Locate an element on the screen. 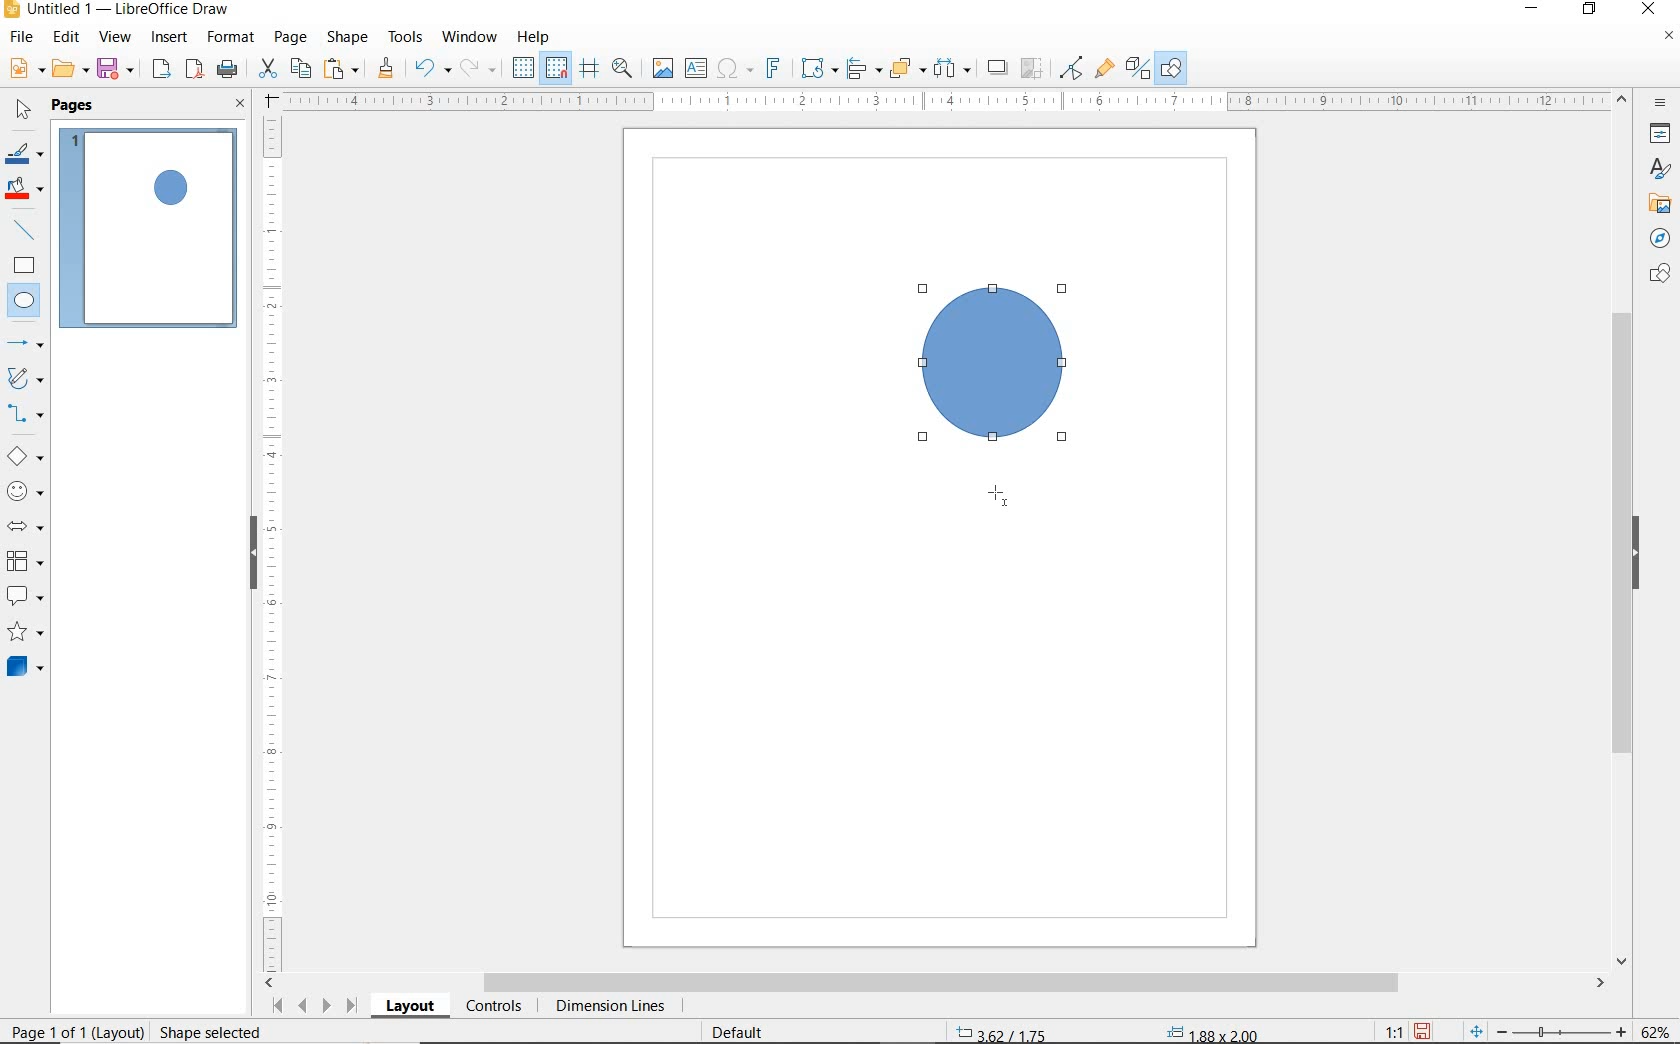 This screenshot has width=1680, height=1044. SYMBOL SHAPES is located at coordinates (26, 491).